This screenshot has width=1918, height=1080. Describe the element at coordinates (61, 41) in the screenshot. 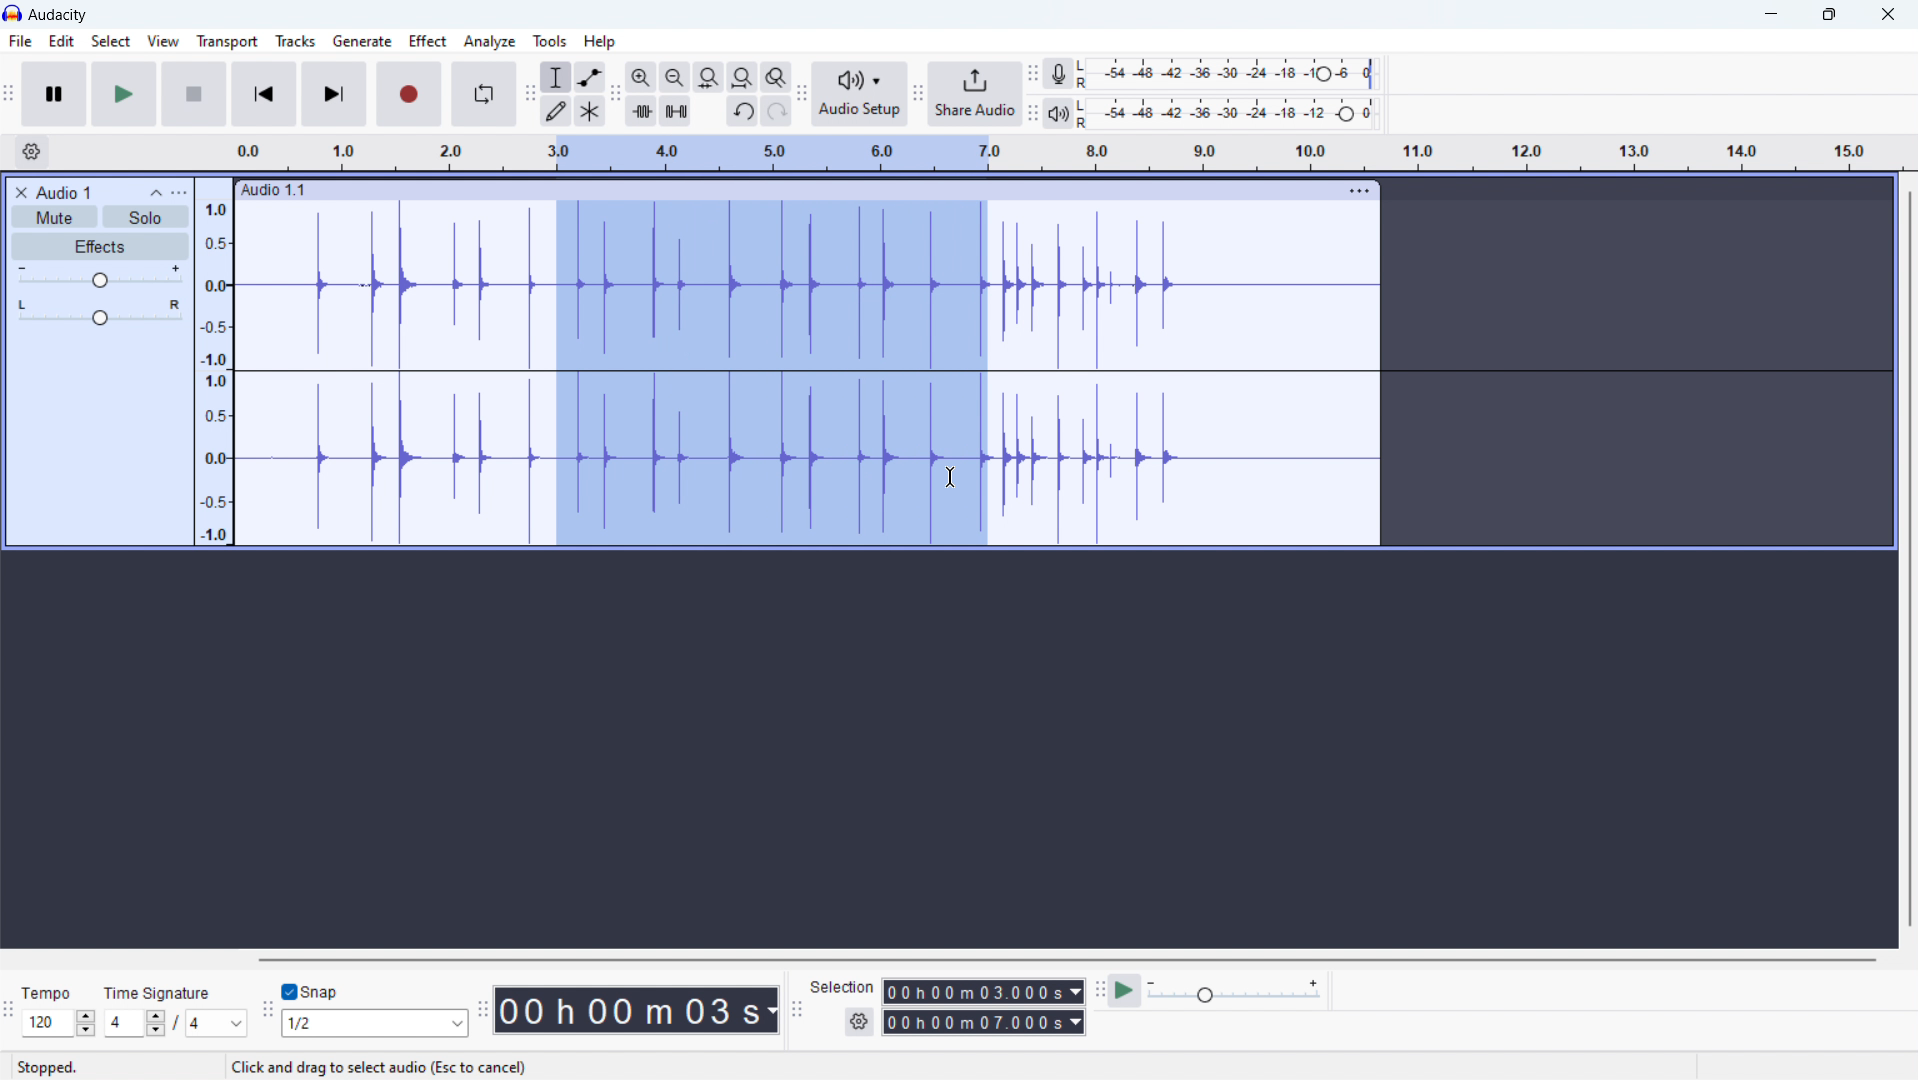

I see `edit` at that location.